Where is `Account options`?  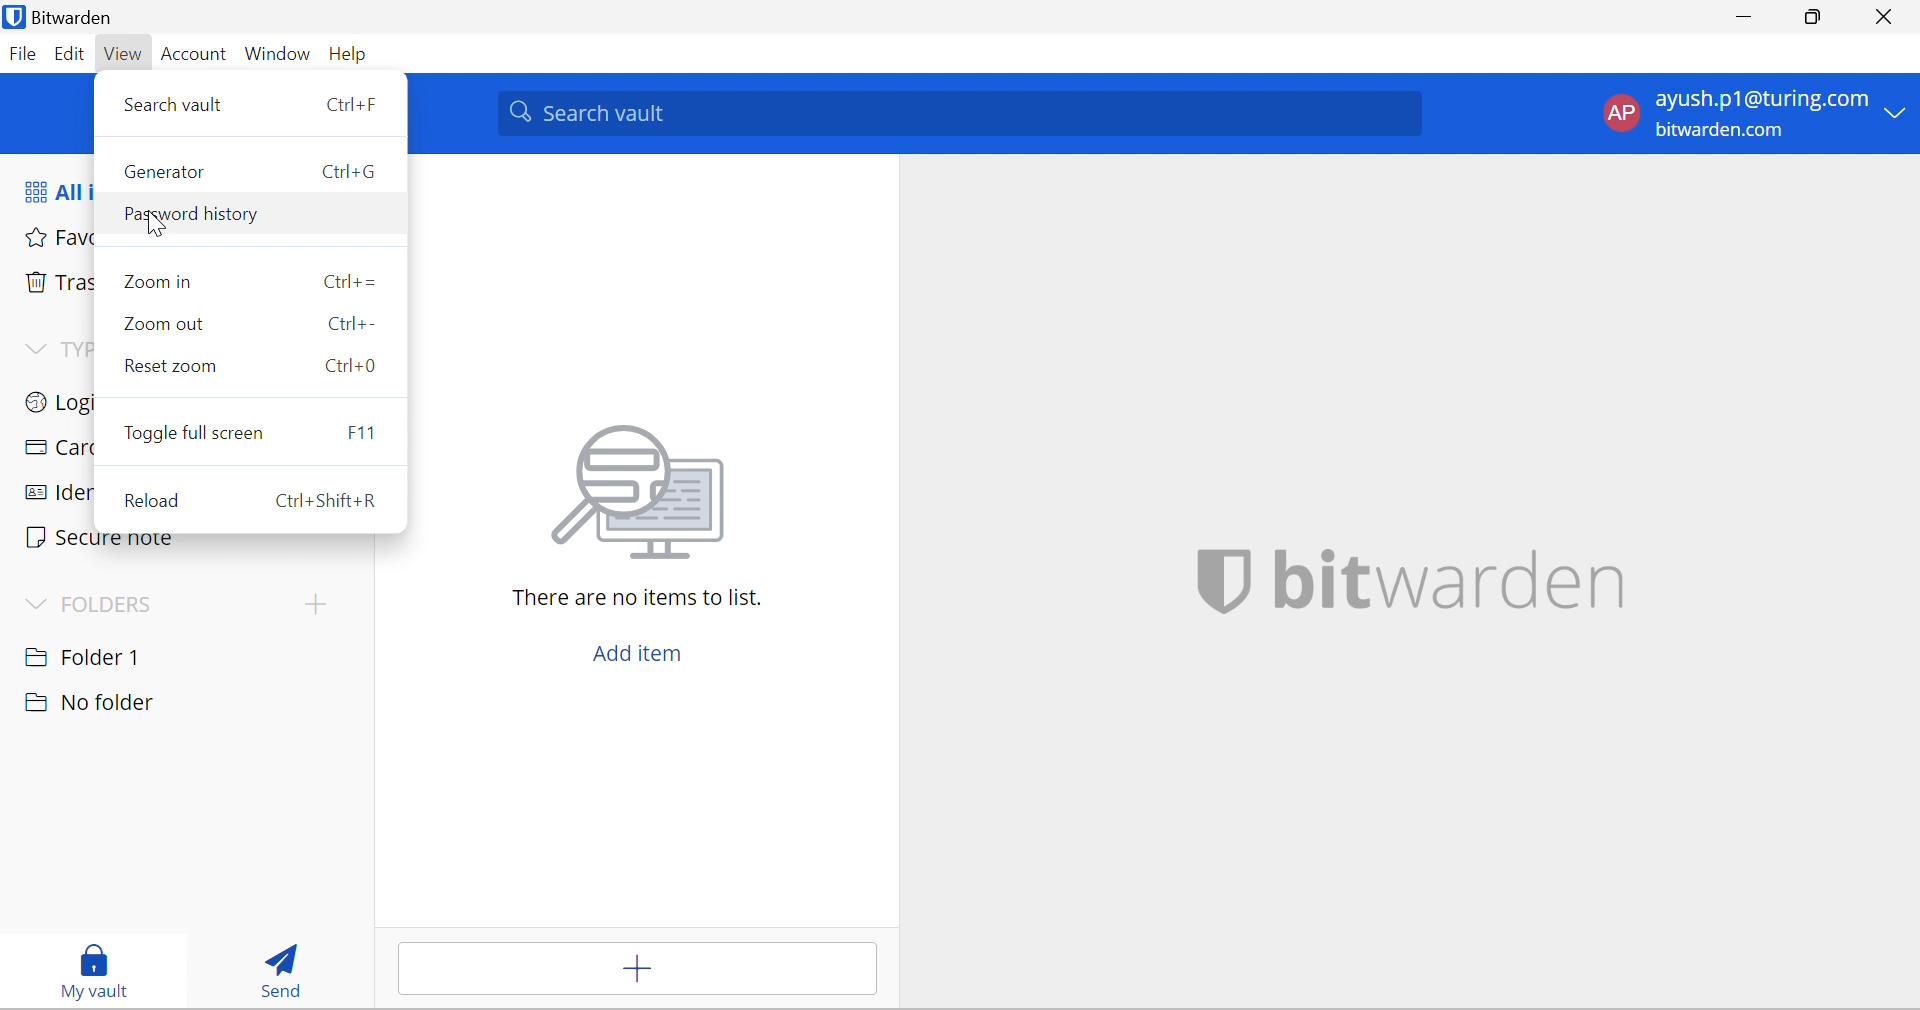 Account options is located at coordinates (1751, 111).